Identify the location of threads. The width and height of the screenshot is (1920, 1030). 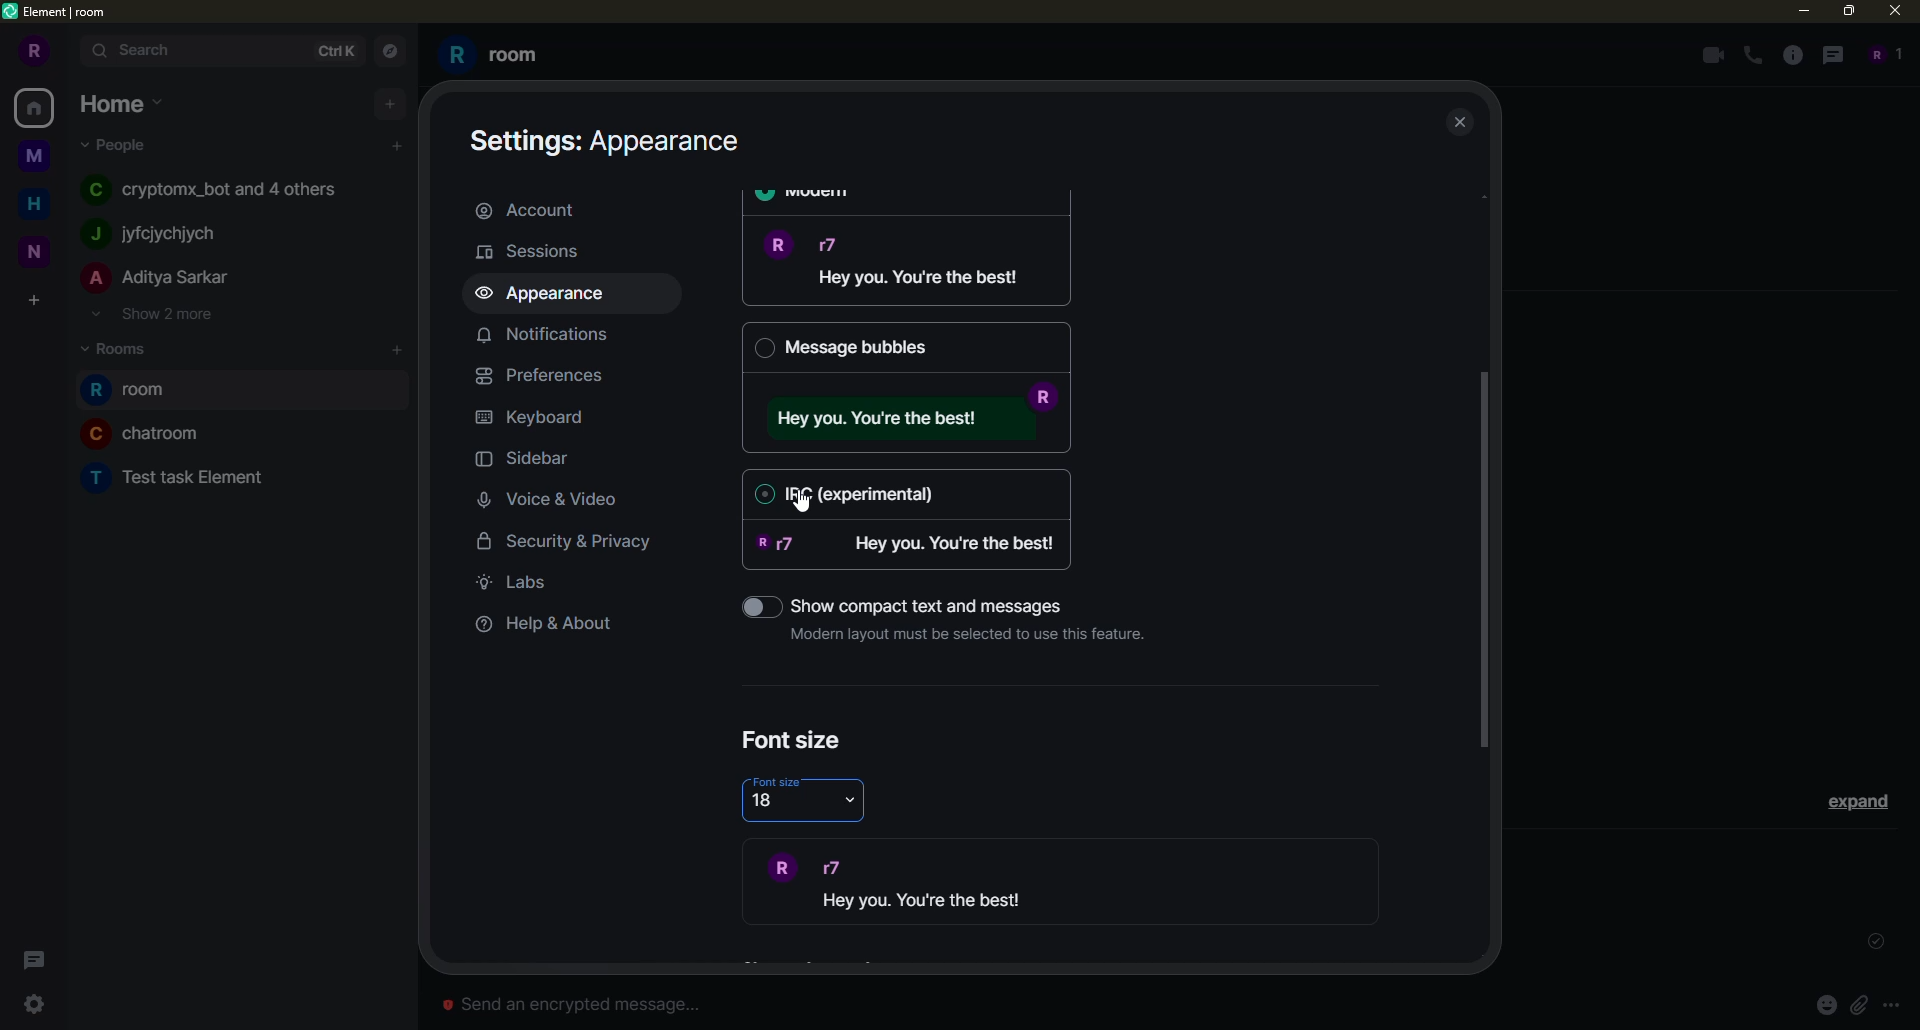
(1831, 54).